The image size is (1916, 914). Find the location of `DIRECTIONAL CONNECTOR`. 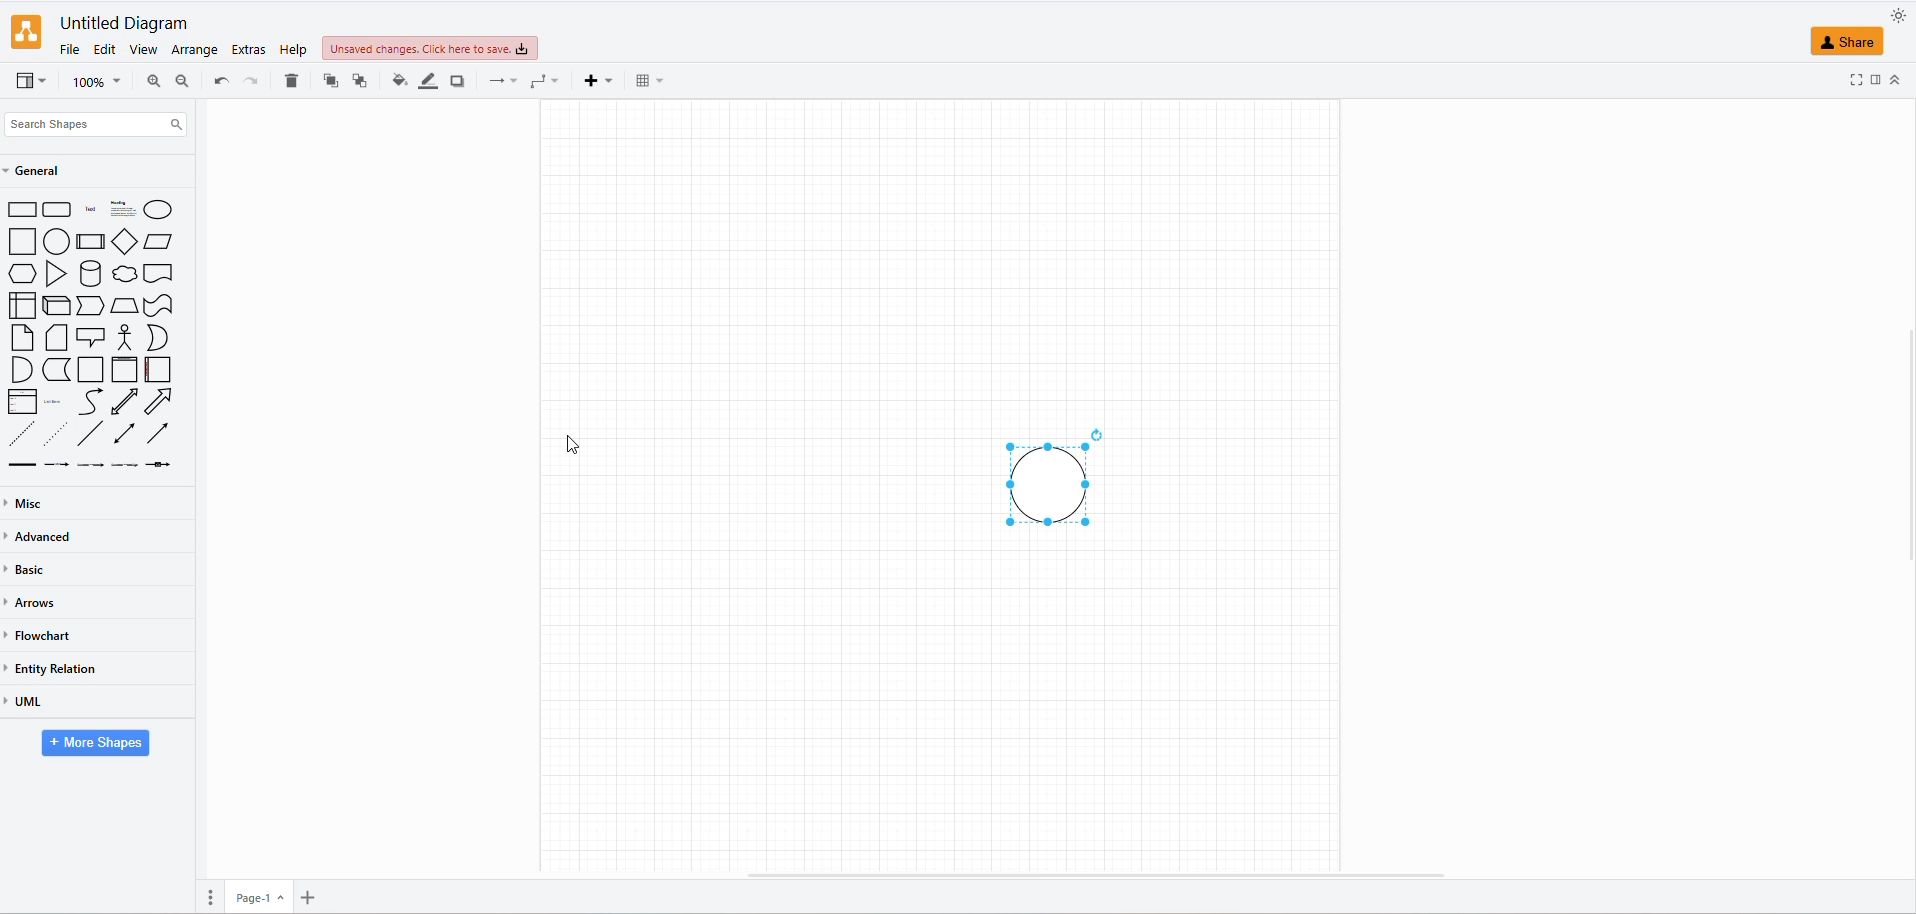

DIRECTIONAL CONNECTOR is located at coordinates (155, 434).